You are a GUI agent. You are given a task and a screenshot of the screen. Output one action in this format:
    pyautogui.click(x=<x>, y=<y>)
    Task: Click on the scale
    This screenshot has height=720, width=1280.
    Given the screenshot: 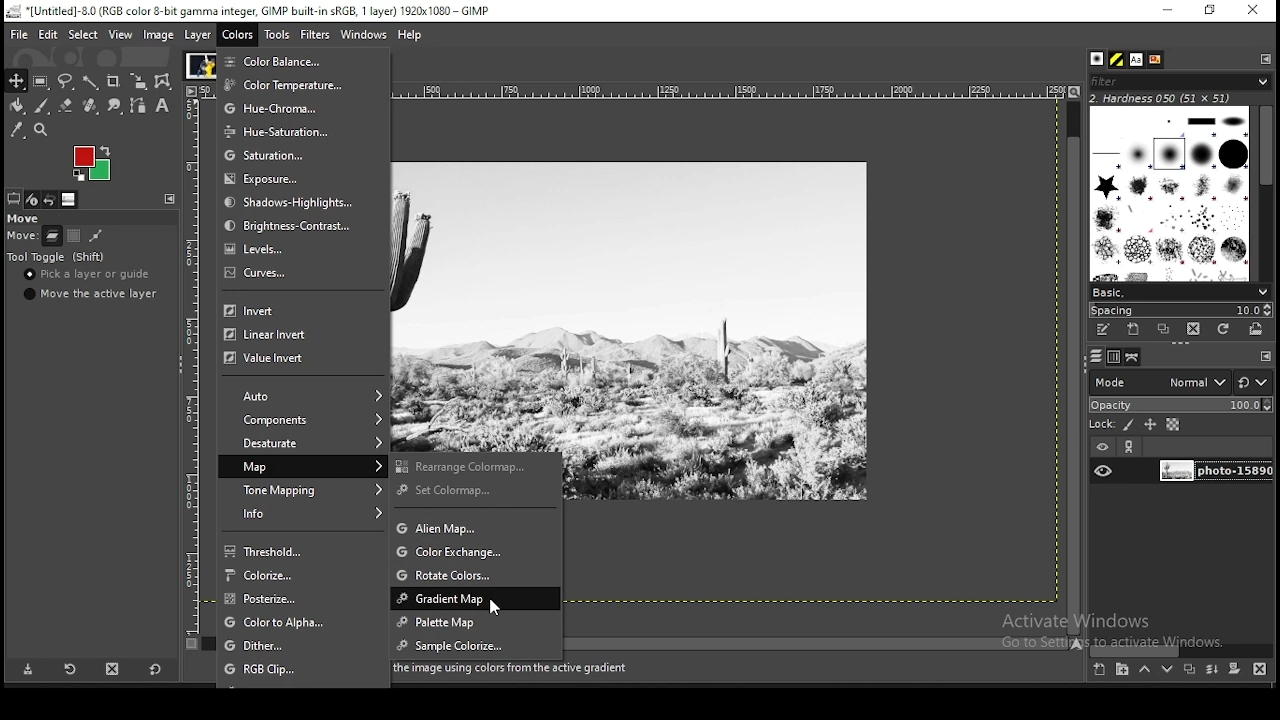 What is the action you would take?
    pyautogui.click(x=724, y=89)
    